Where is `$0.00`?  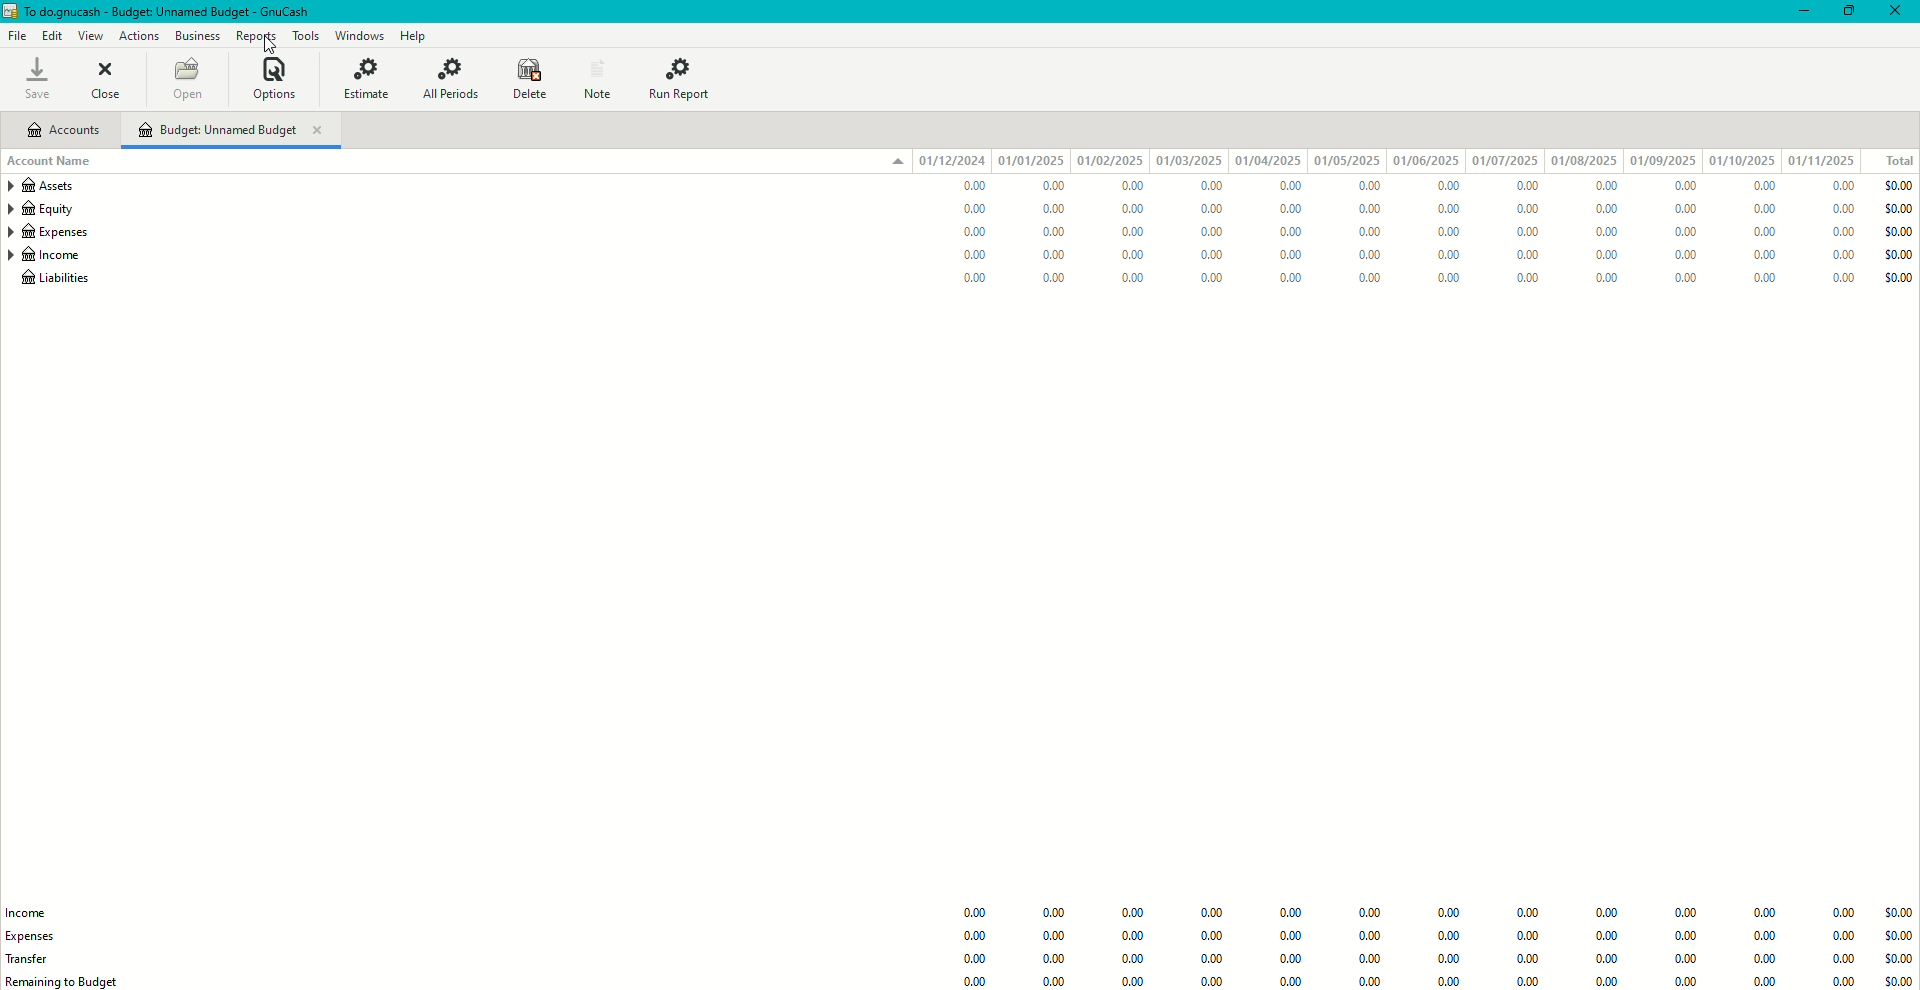
$0.00 is located at coordinates (1894, 960).